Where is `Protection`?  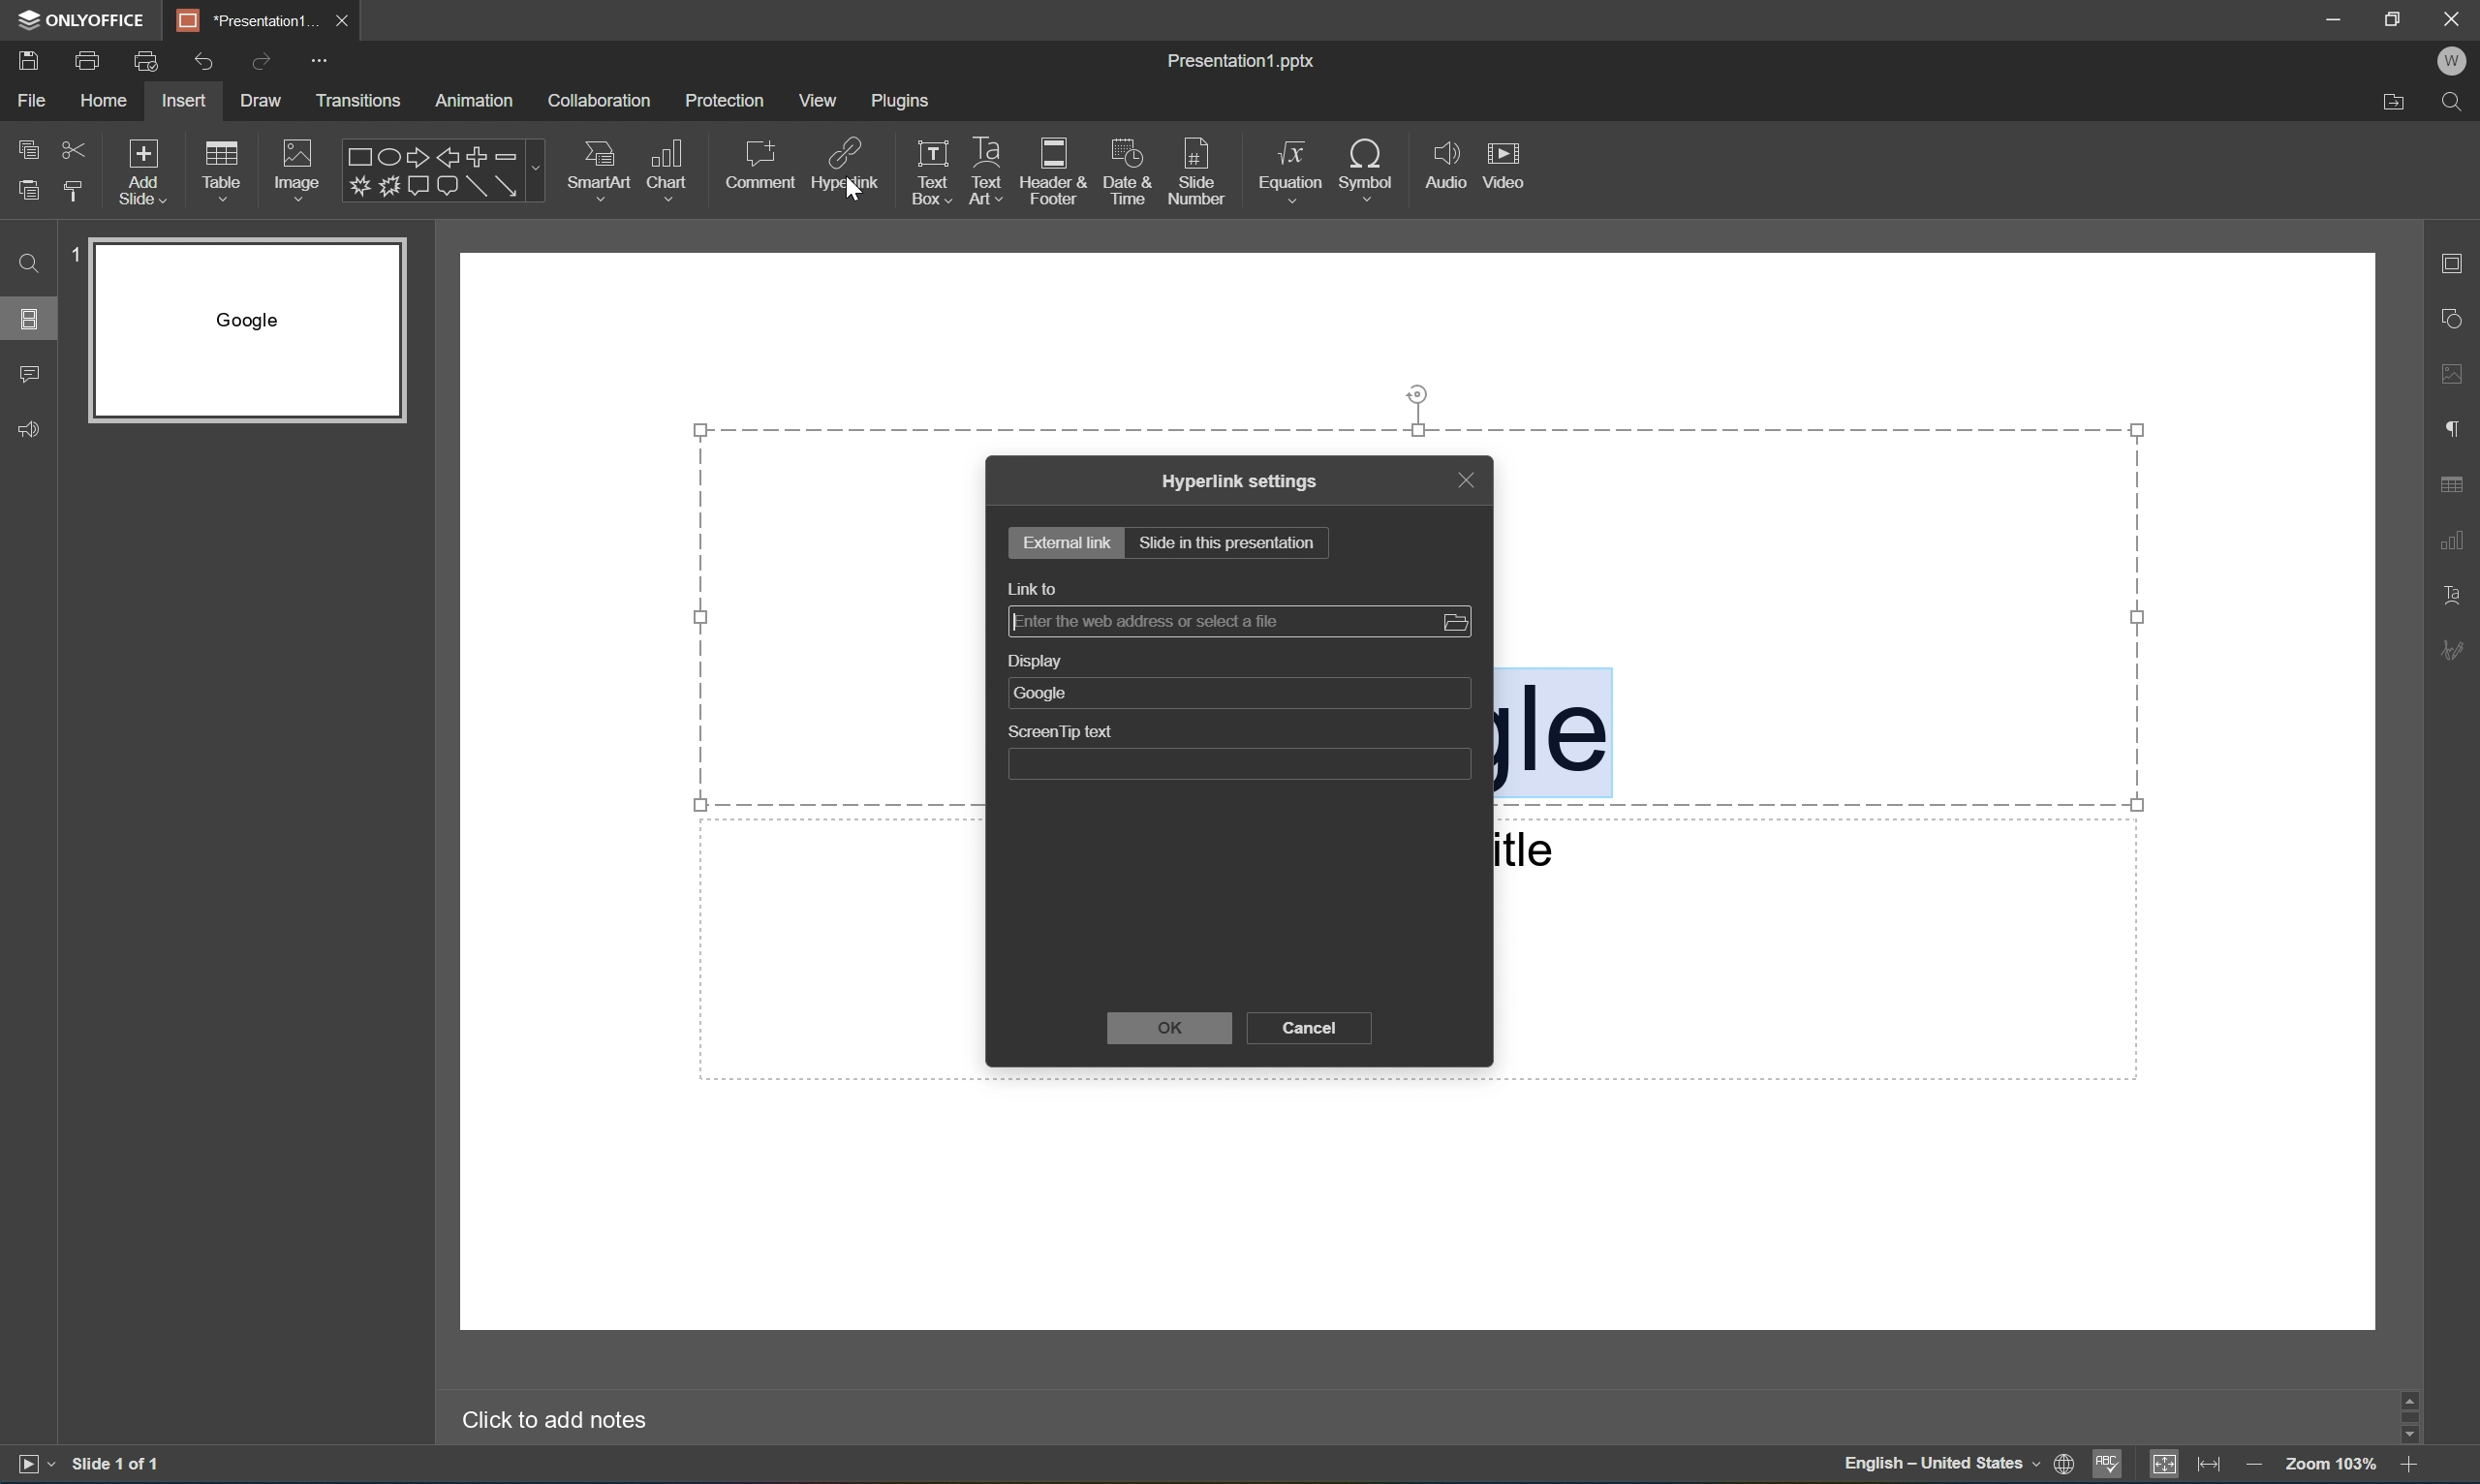 Protection is located at coordinates (727, 100).